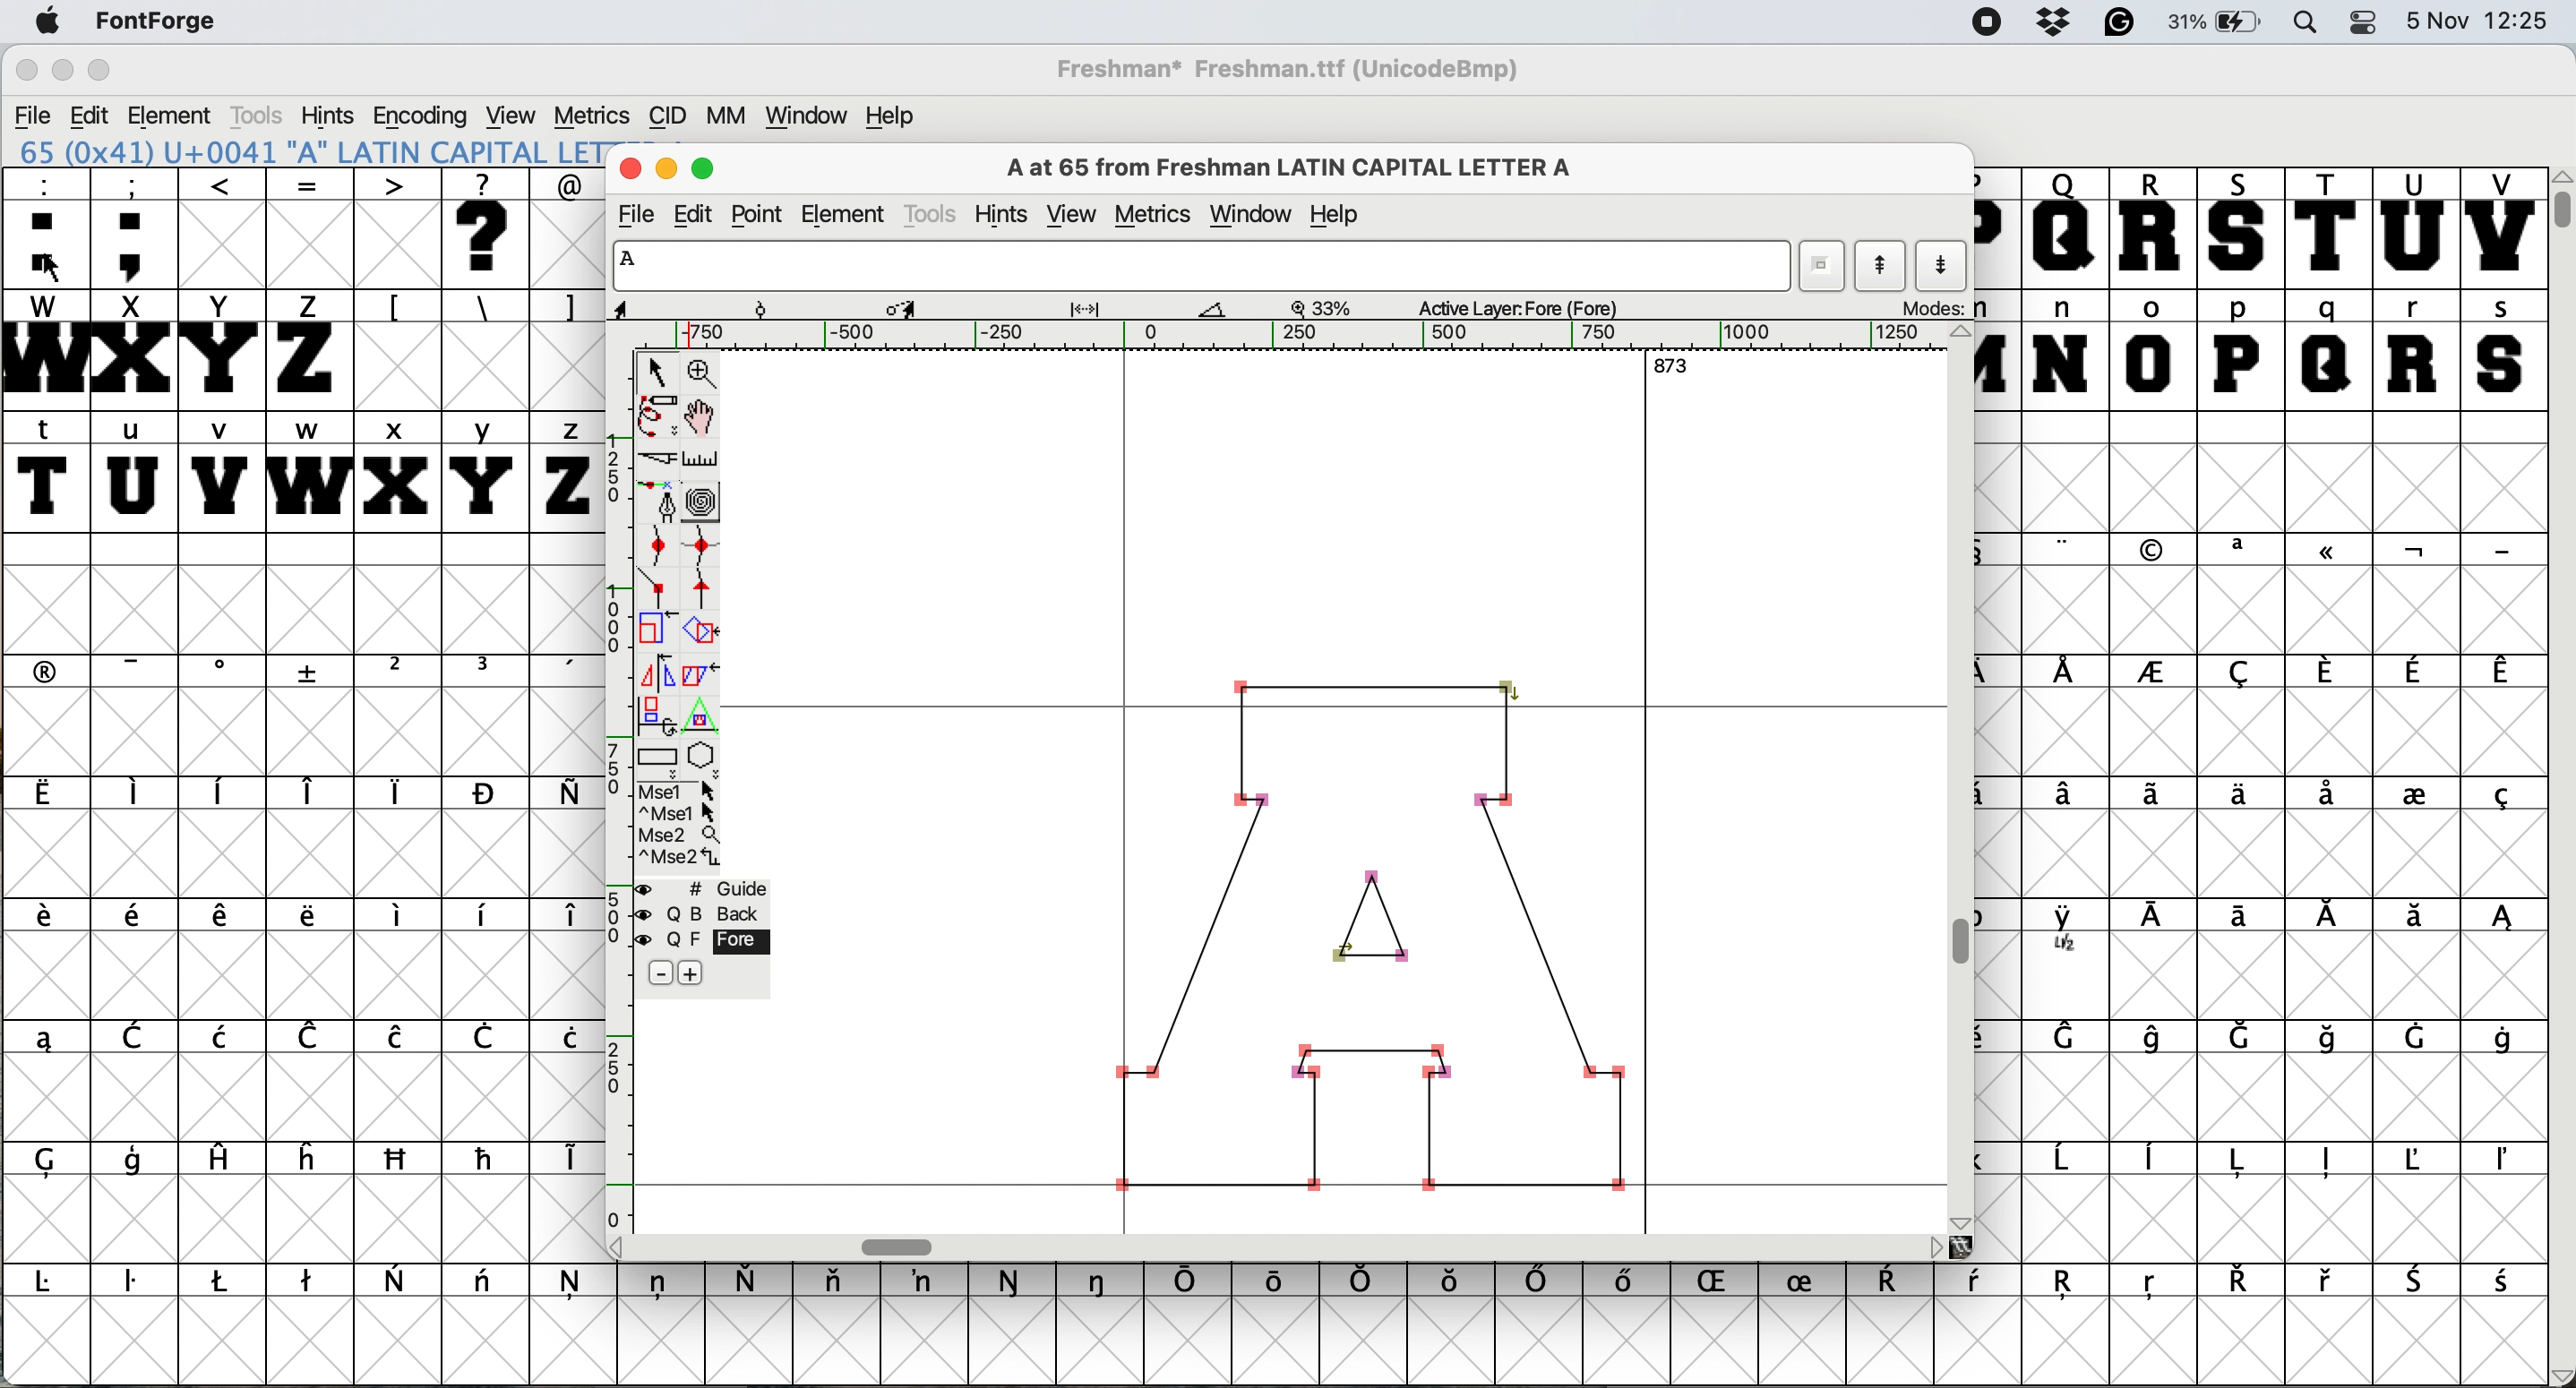 This screenshot has height=1388, width=2576. What do you see at coordinates (699, 630) in the screenshot?
I see `rotate the selection` at bounding box center [699, 630].